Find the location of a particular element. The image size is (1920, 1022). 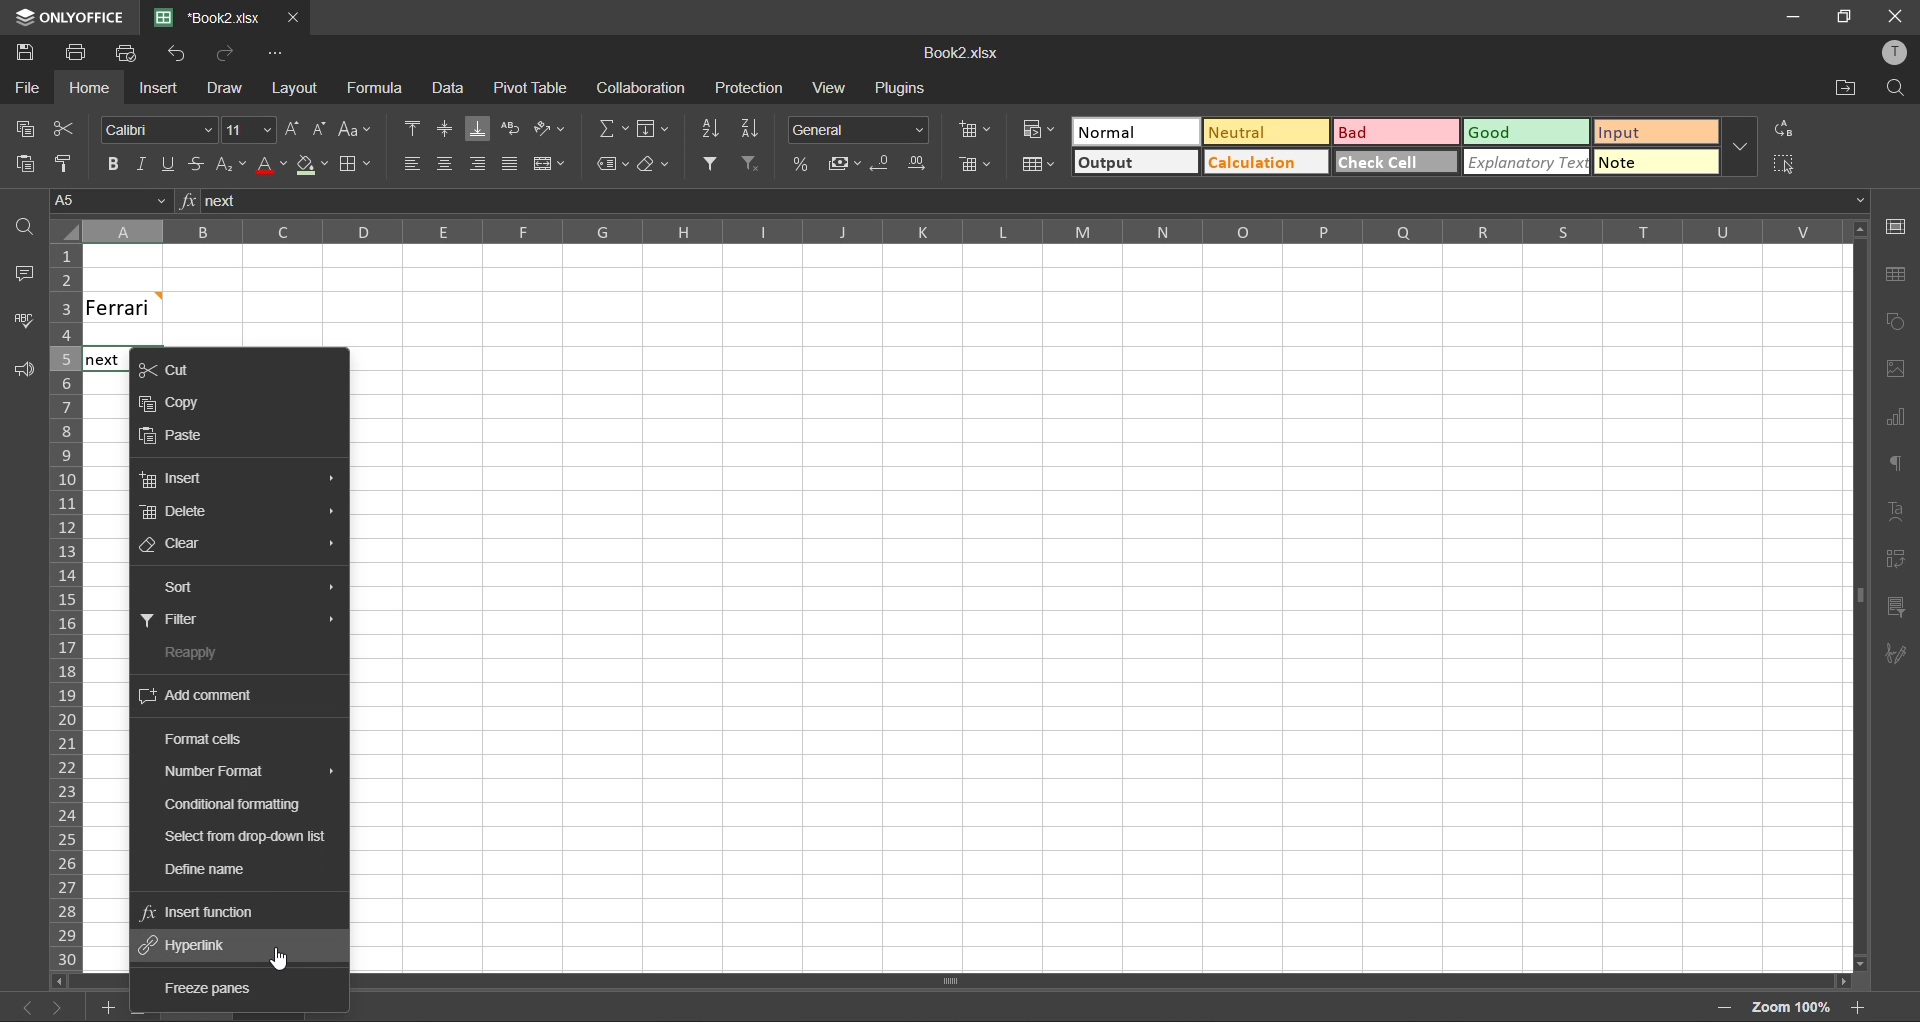

good is located at coordinates (1521, 132).